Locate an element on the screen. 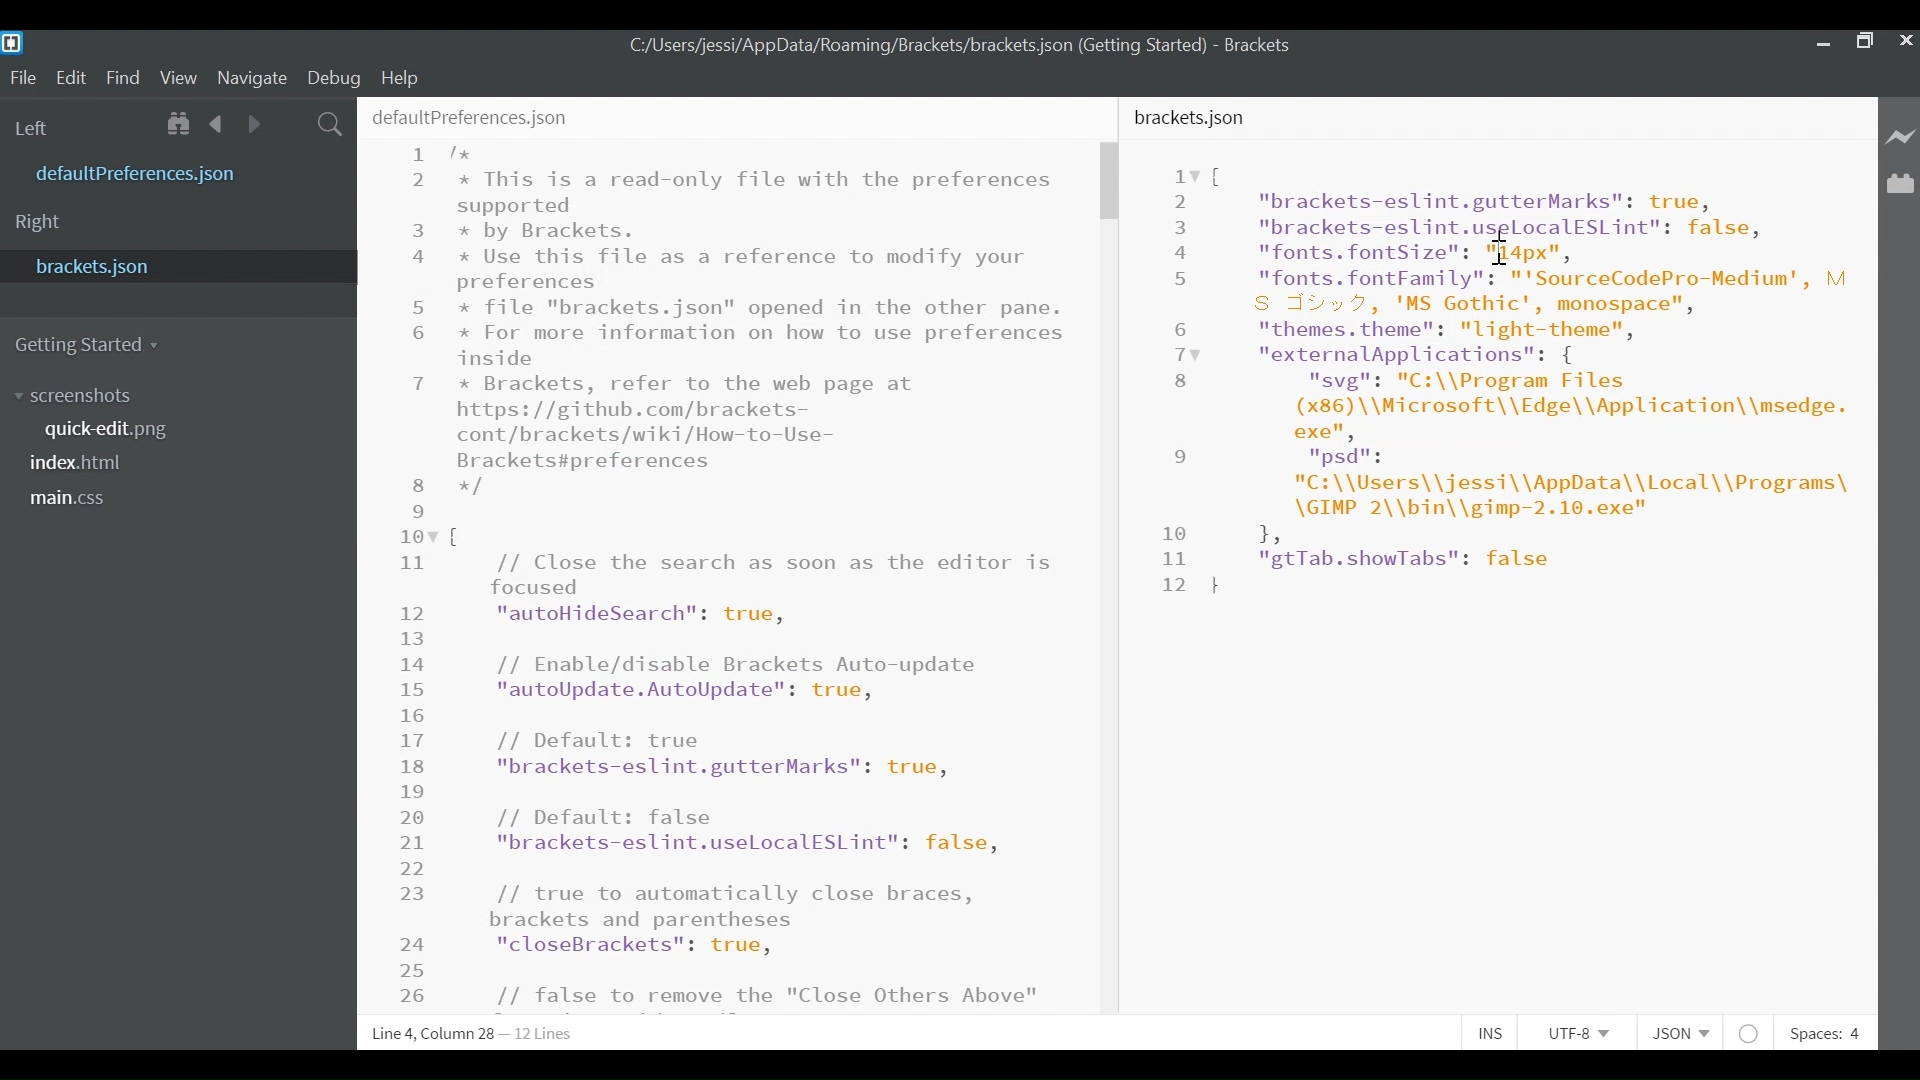 The width and height of the screenshot is (1920, 1080). Restore is located at coordinates (1864, 42).